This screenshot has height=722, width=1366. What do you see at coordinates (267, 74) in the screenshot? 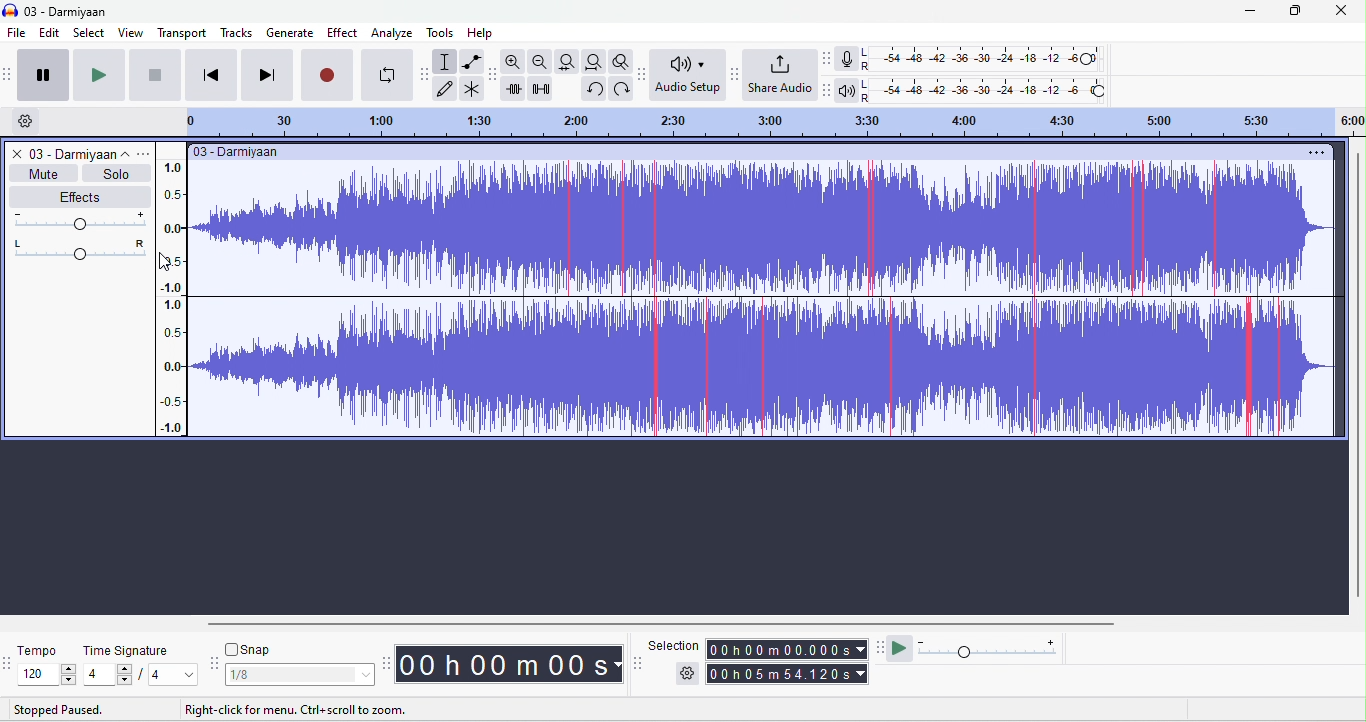
I see `skip to end` at bounding box center [267, 74].